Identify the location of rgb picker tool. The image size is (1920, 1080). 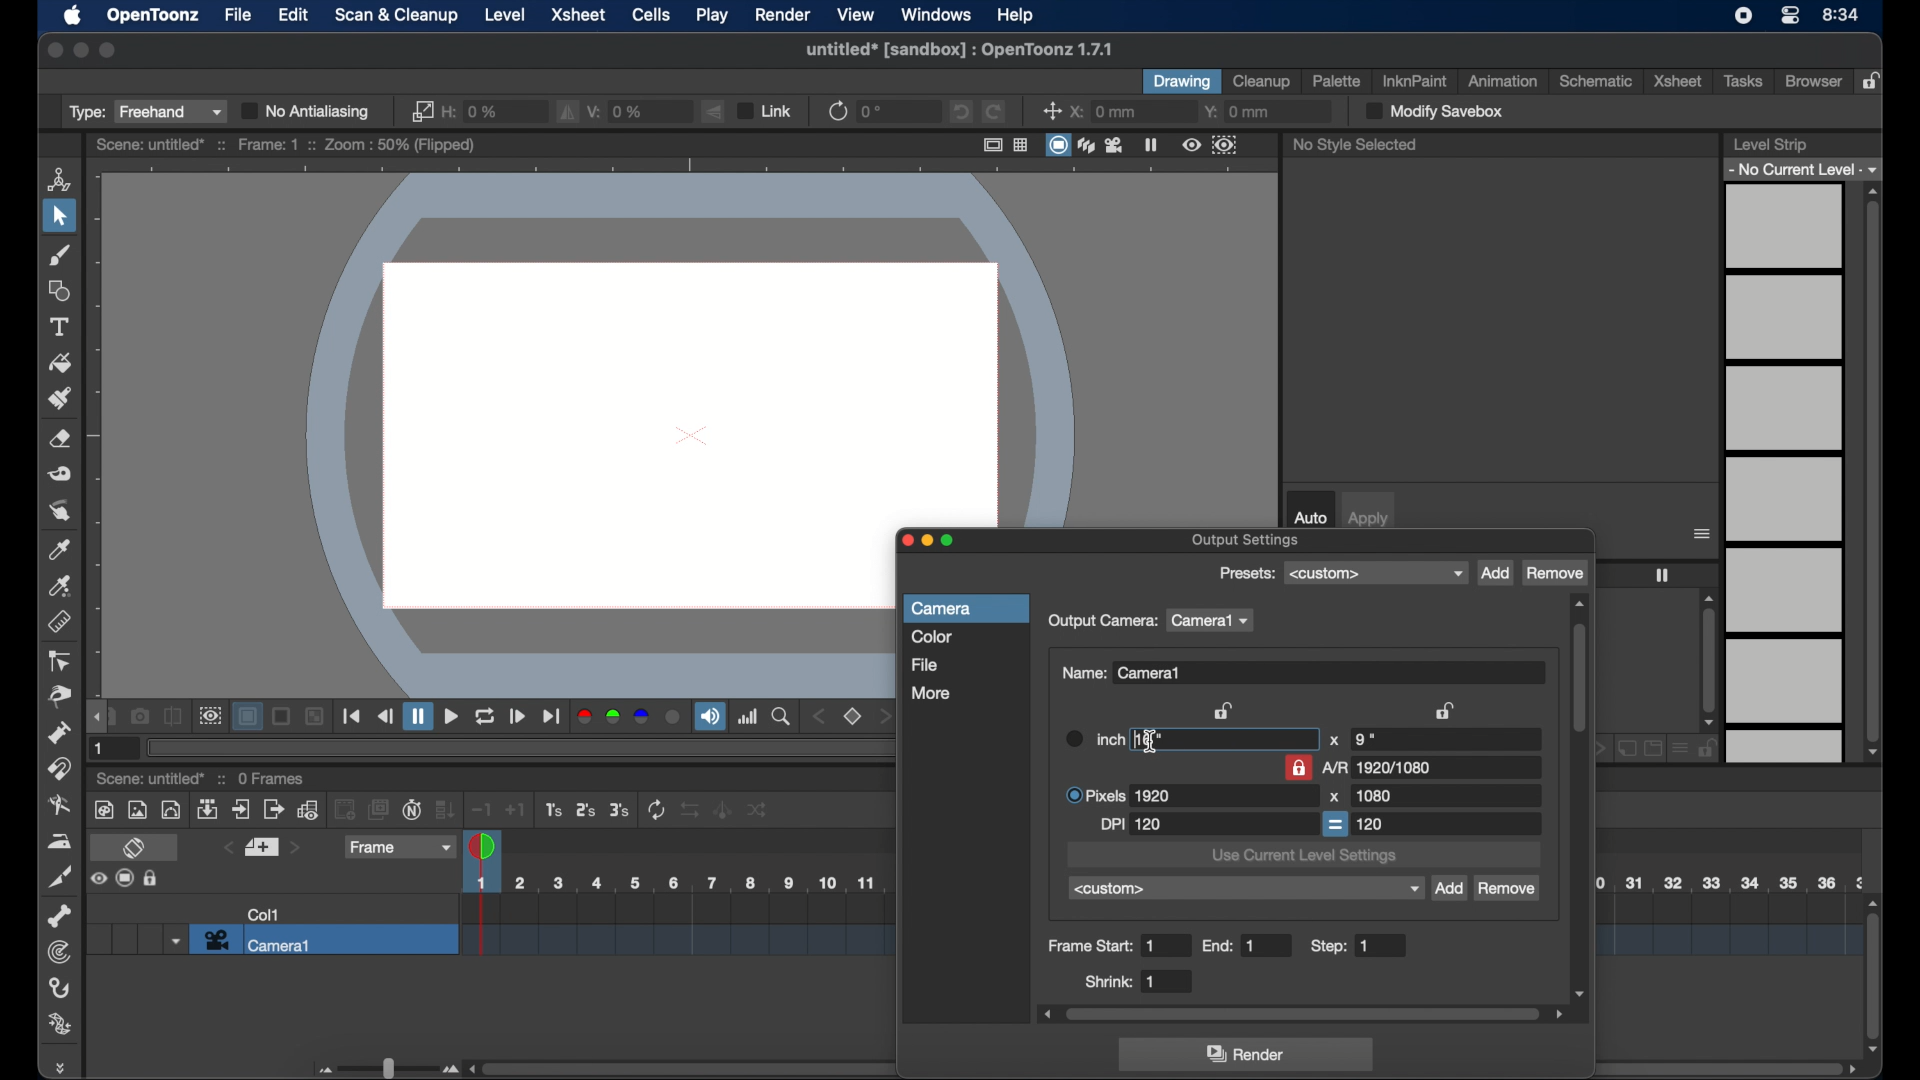
(61, 586).